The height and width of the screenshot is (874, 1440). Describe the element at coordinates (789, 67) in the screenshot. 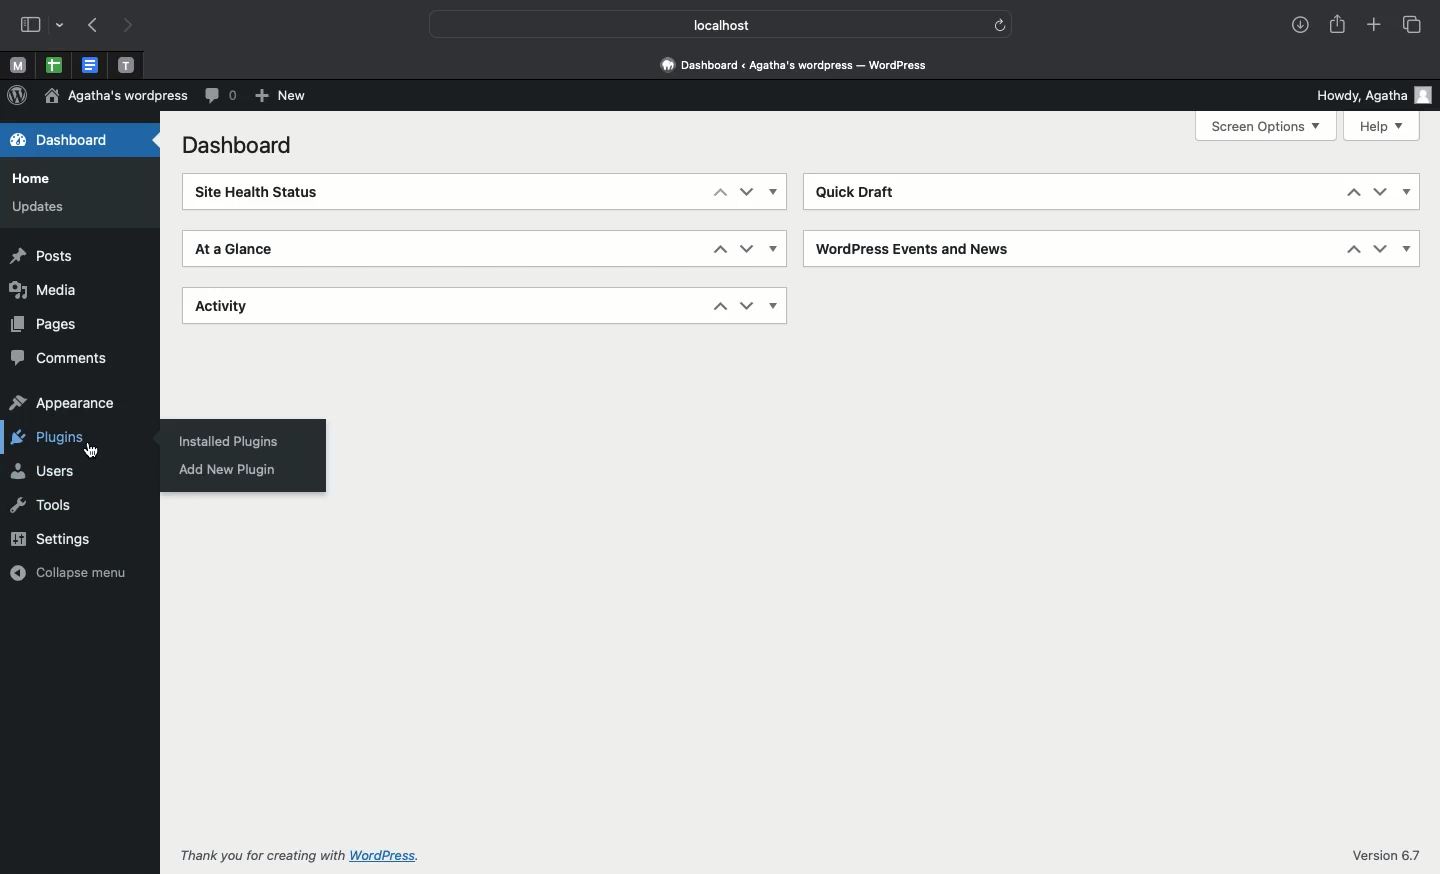

I see `Dashboard` at that location.